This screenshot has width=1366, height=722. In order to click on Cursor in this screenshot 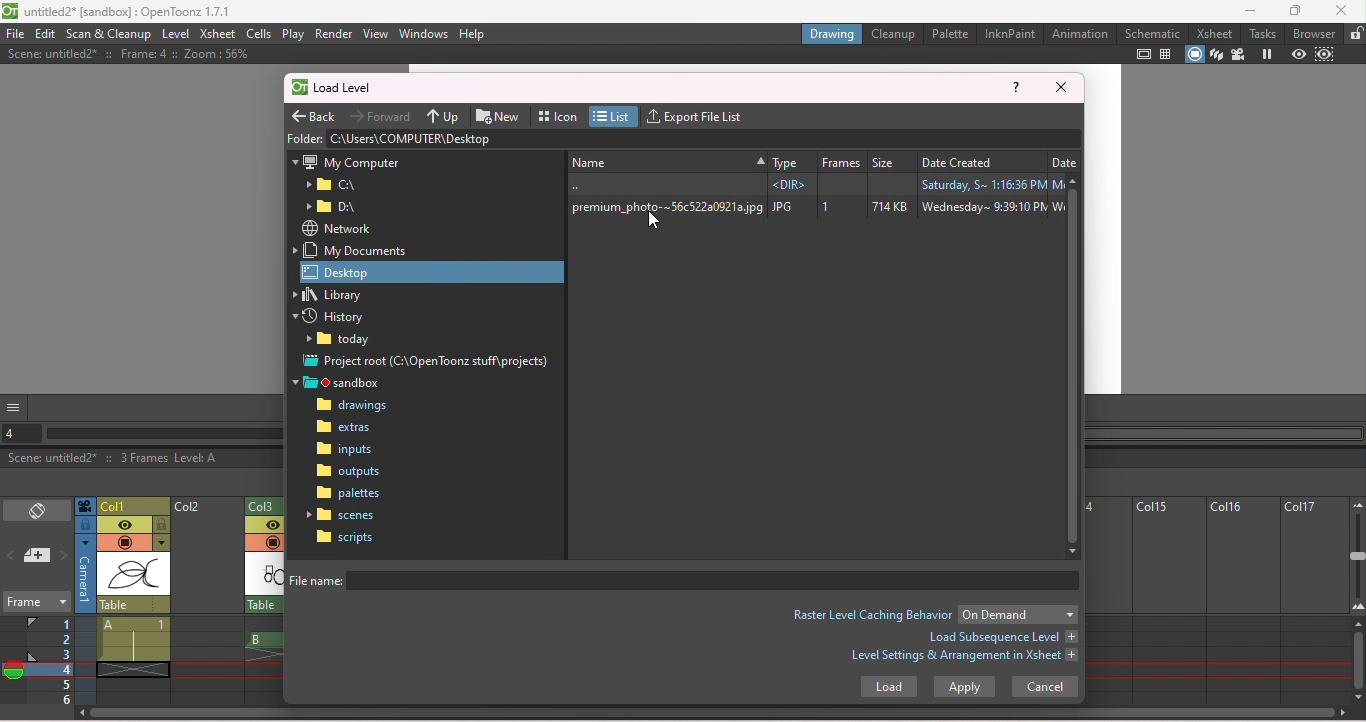, I will do `click(654, 220)`.